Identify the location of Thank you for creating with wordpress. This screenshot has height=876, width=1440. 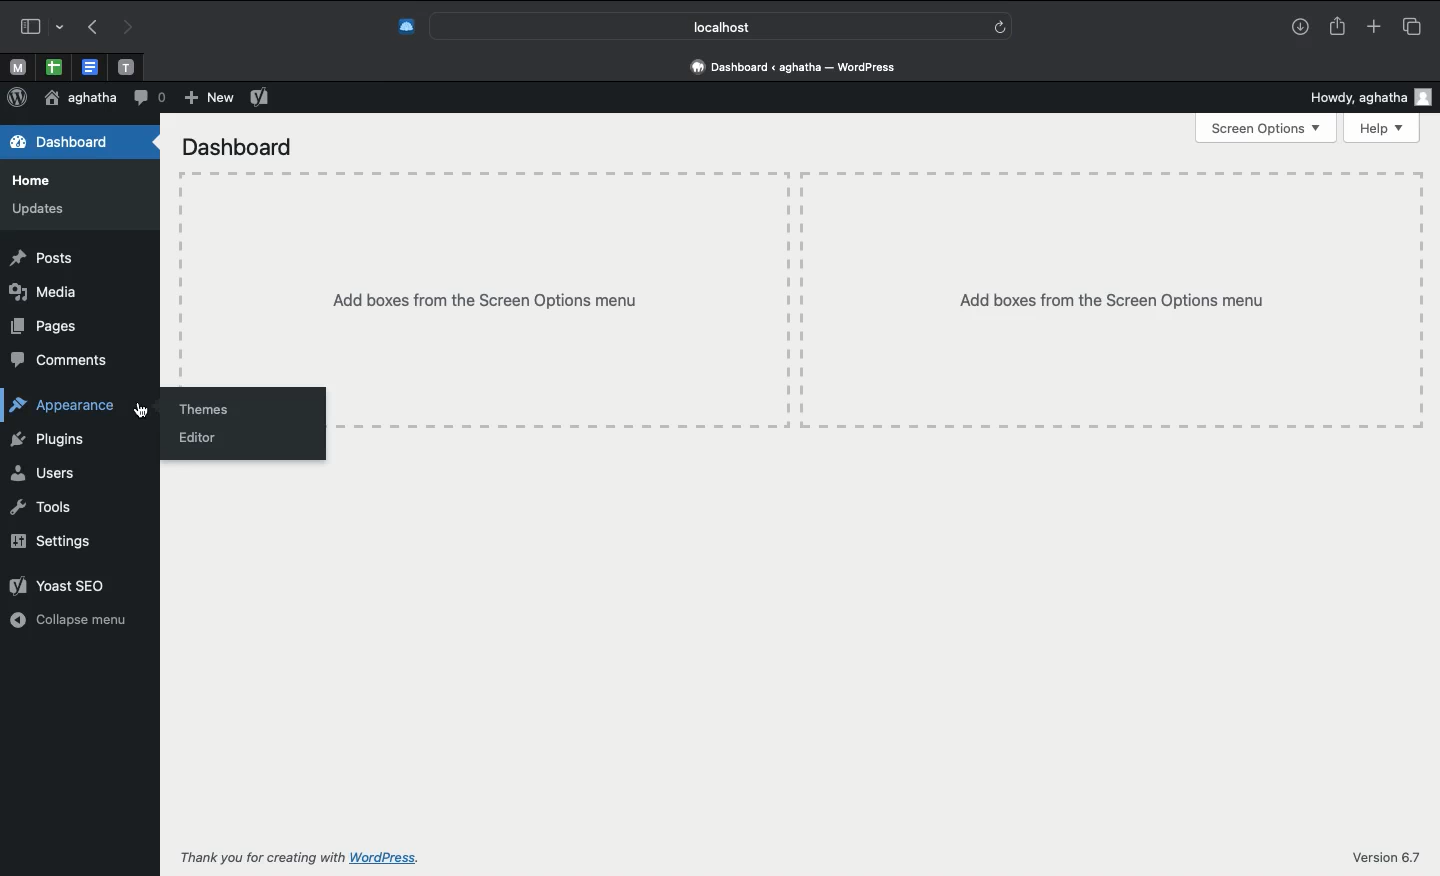
(306, 858).